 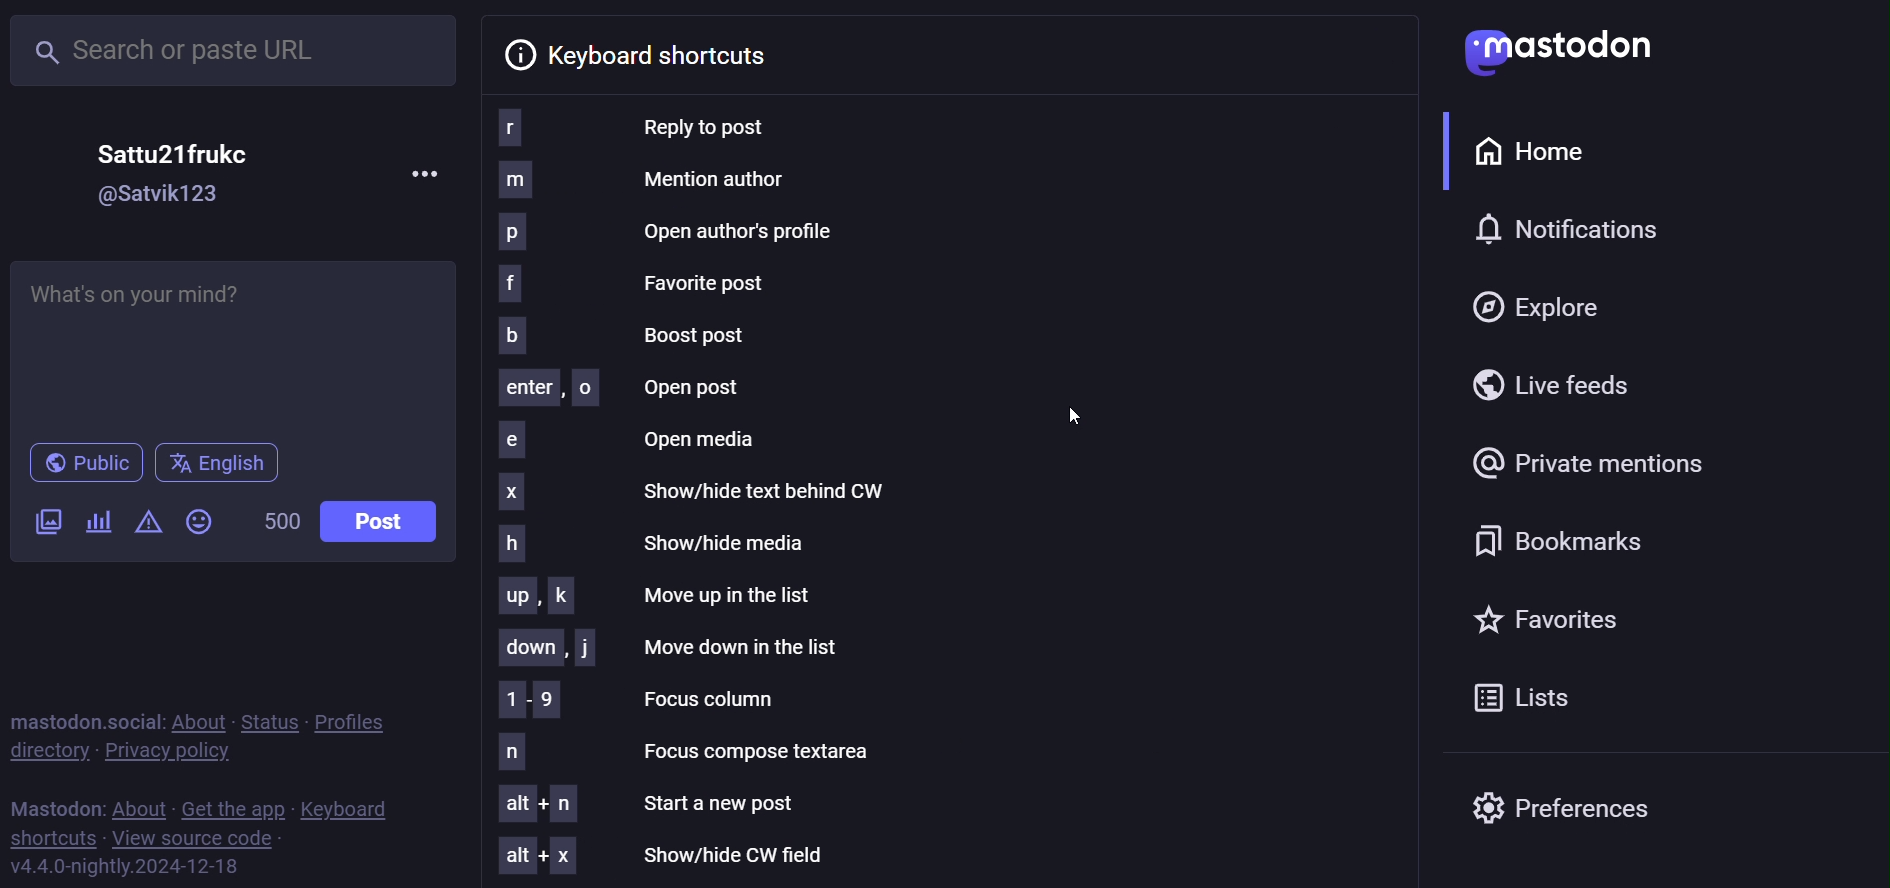 I want to click on start a new post, so click(x=654, y=804).